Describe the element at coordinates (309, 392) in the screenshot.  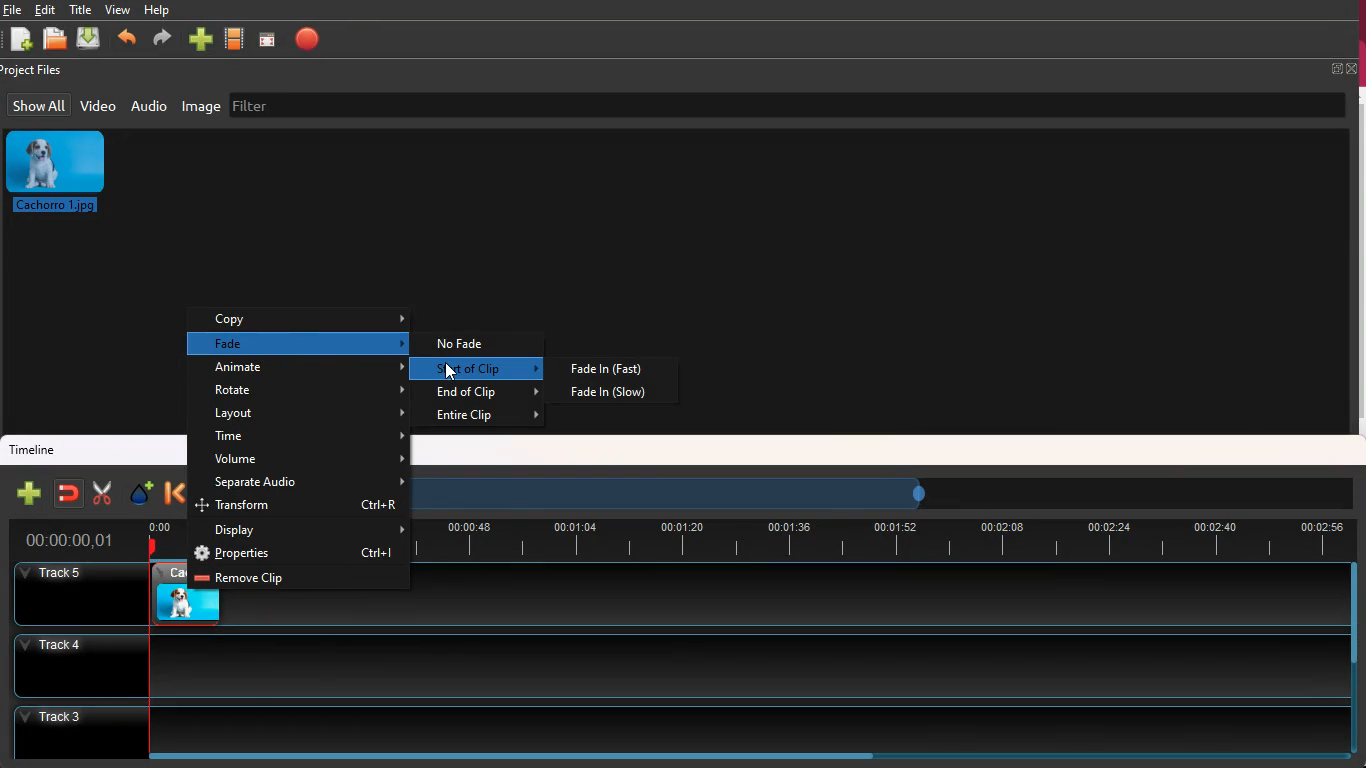
I see `rotate` at that location.